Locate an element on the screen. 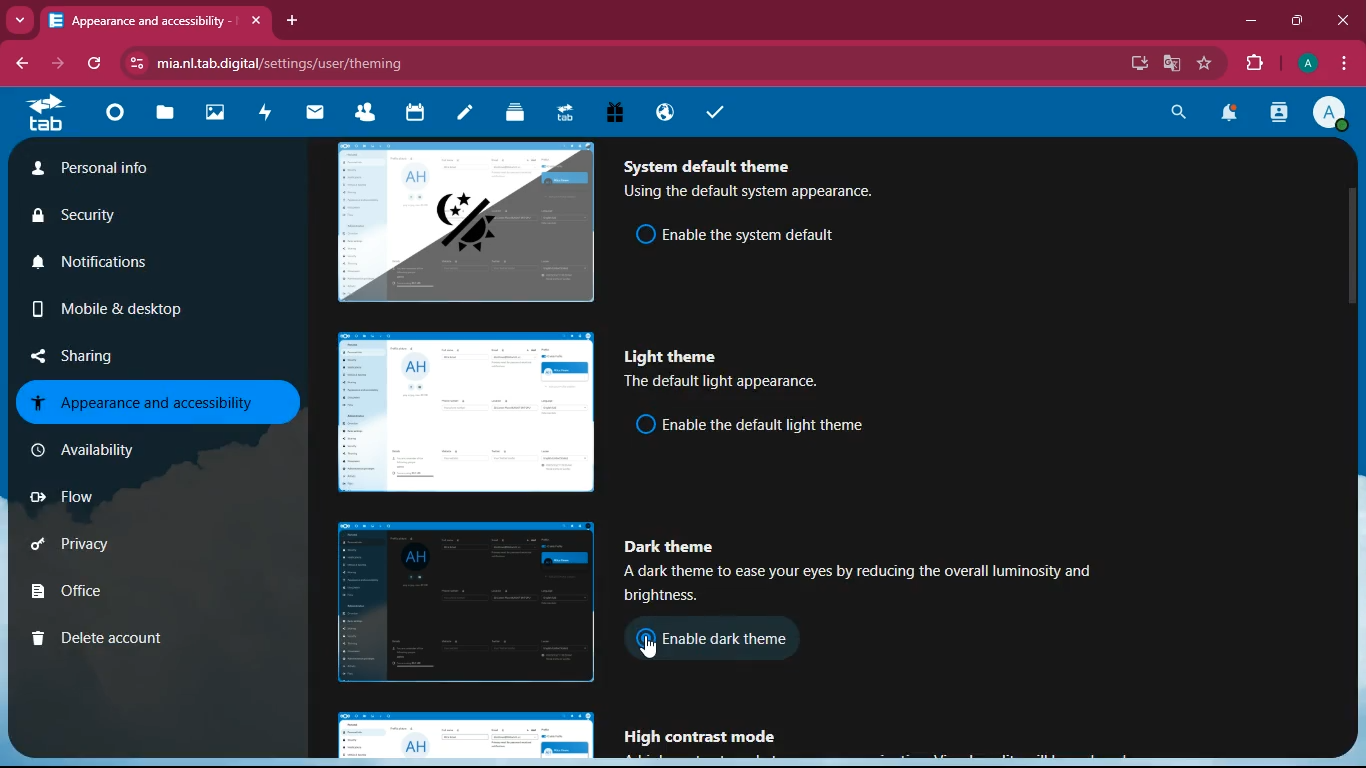  appearance is located at coordinates (148, 402).